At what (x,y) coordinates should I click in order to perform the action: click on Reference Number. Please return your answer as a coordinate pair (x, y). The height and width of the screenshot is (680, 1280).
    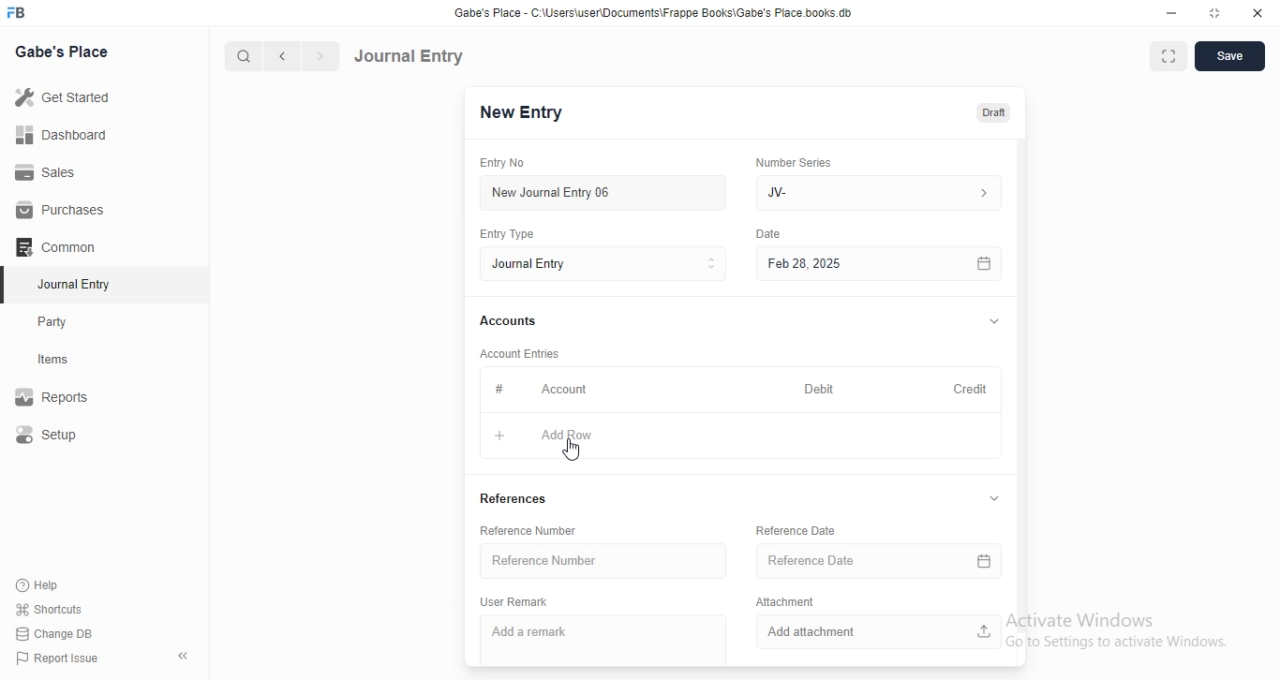
    Looking at the image, I should click on (543, 531).